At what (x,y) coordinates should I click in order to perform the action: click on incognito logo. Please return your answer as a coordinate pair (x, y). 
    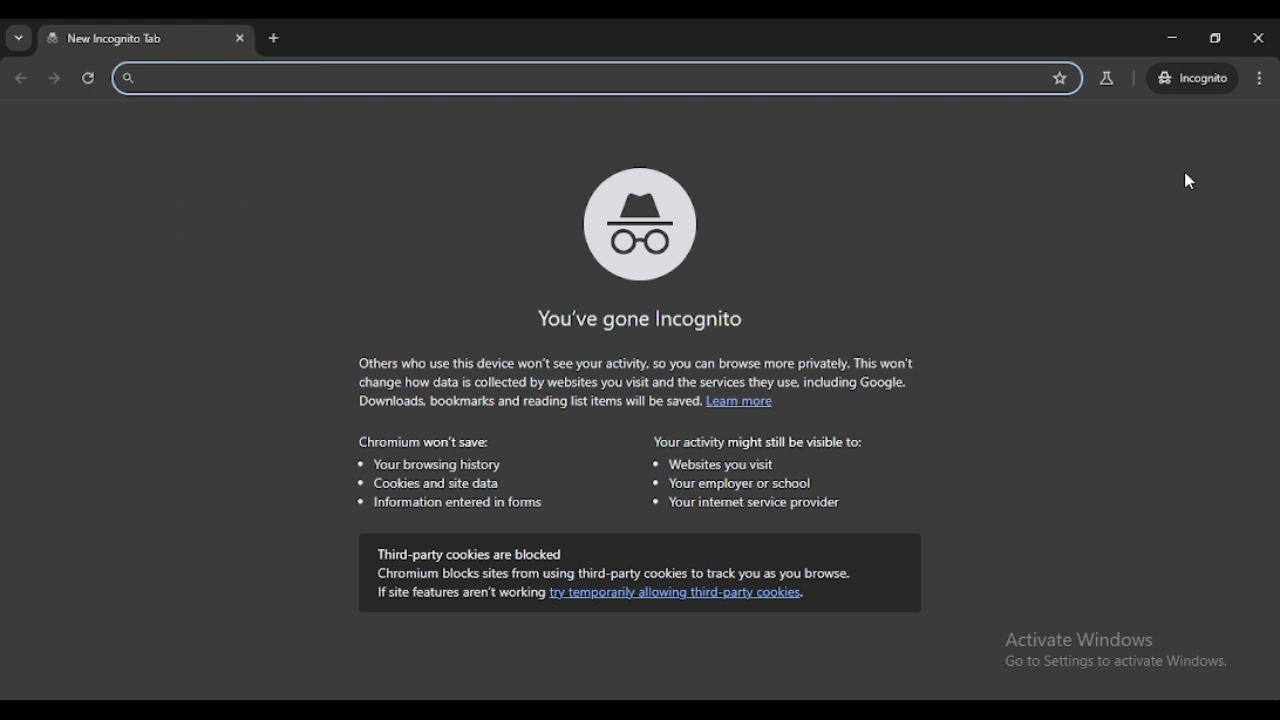
    Looking at the image, I should click on (637, 222).